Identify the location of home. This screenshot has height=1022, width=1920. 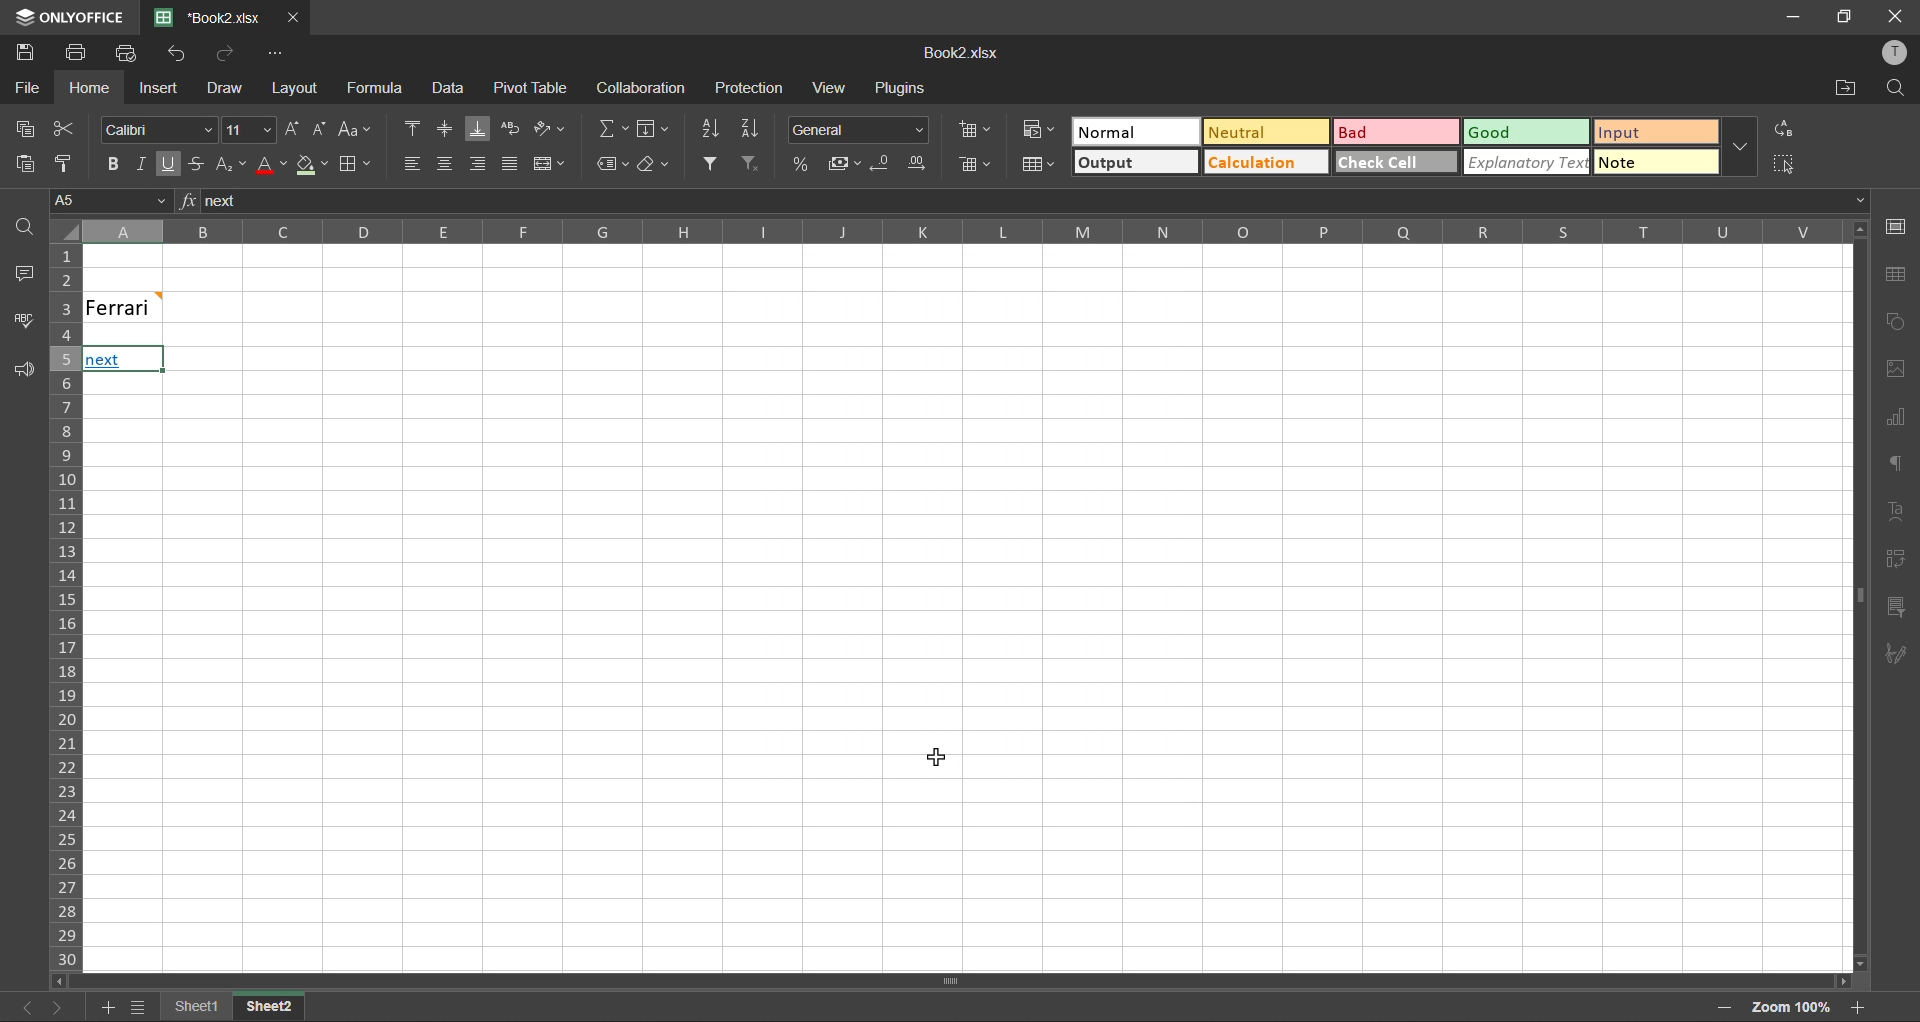
(84, 88).